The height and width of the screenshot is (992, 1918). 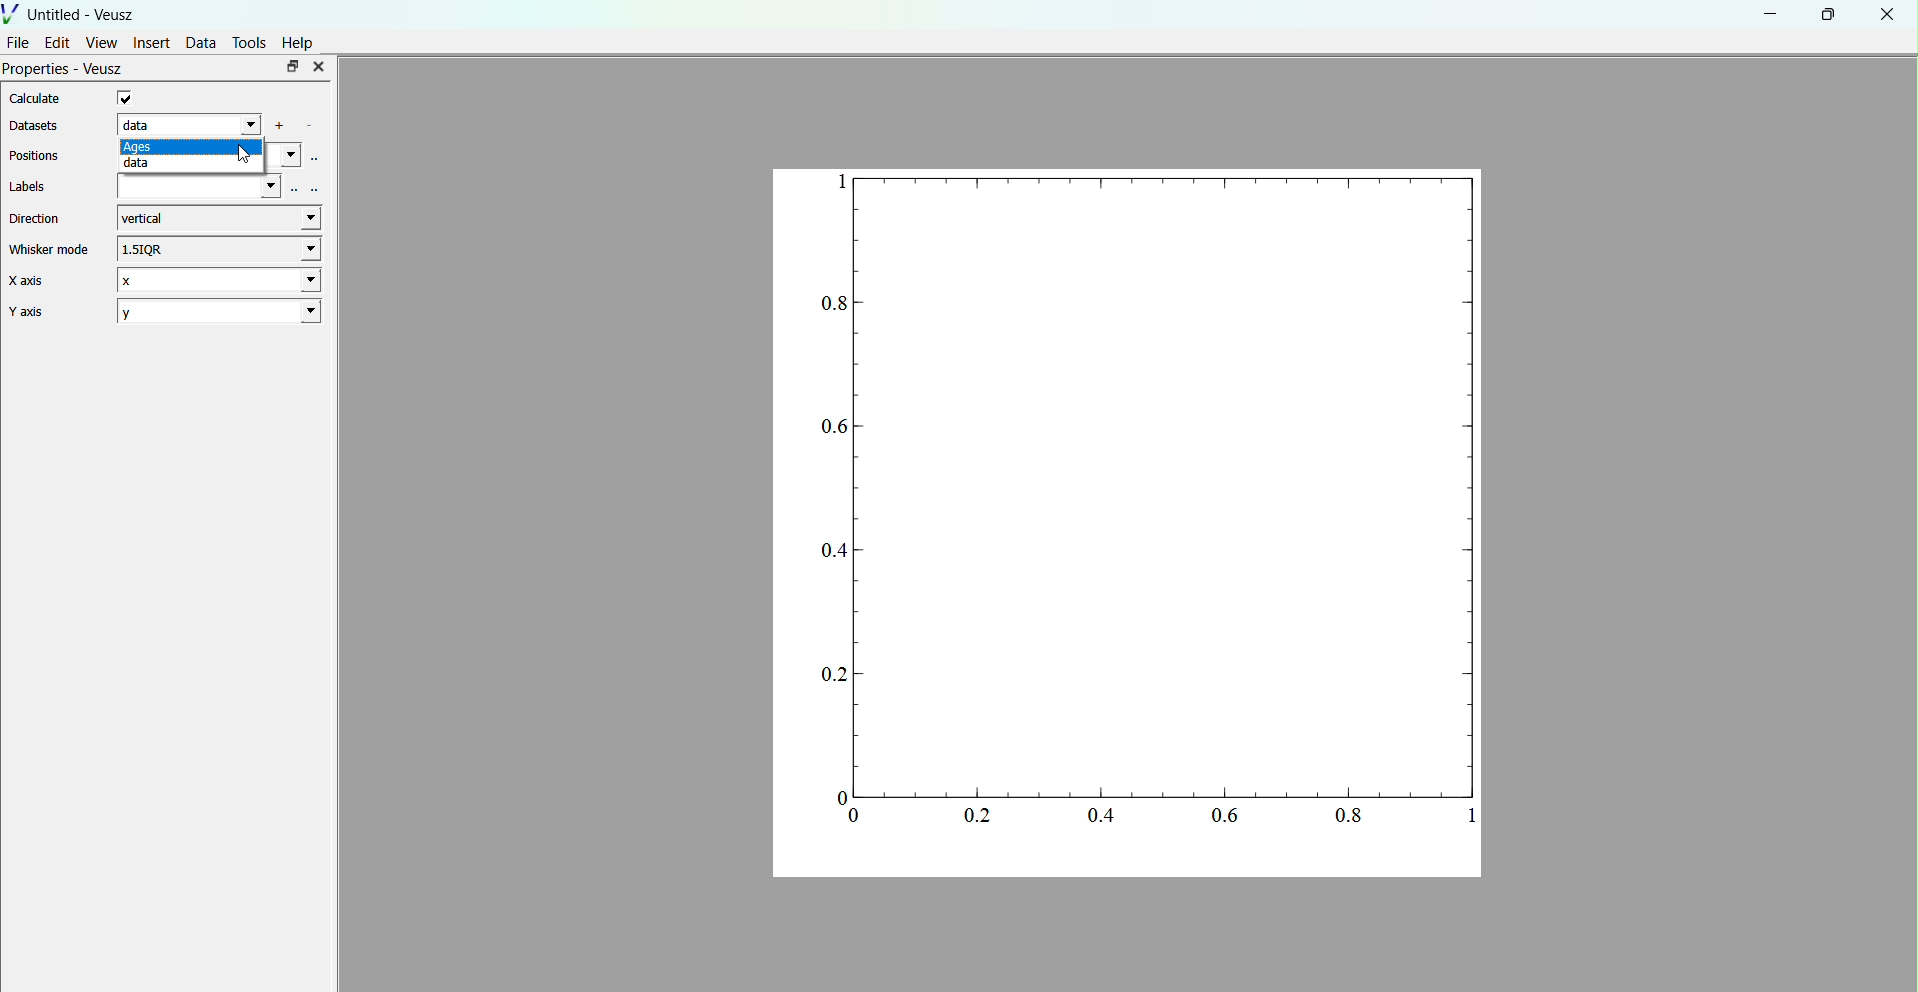 What do you see at coordinates (1130, 521) in the screenshot?
I see `graphs` at bounding box center [1130, 521].